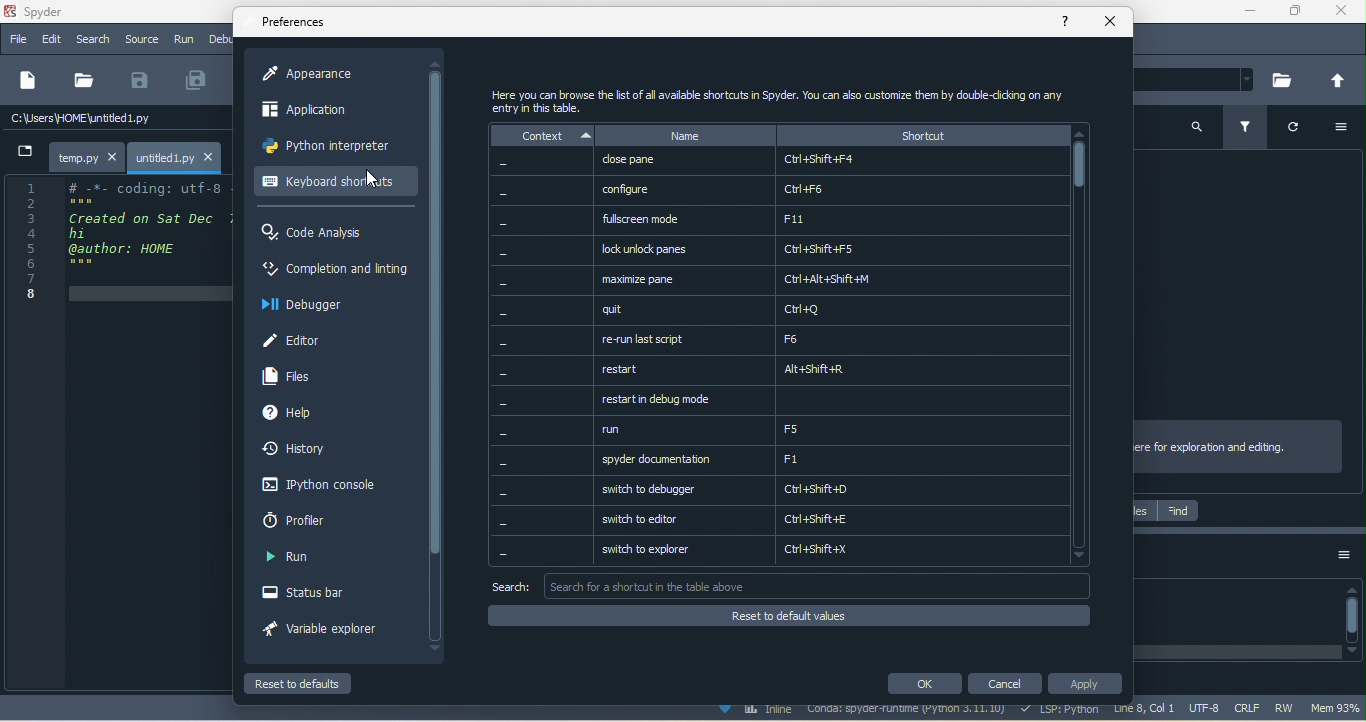 This screenshot has height=722, width=1366. Describe the element at coordinates (310, 305) in the screenshot. I see `debugger` at that location.